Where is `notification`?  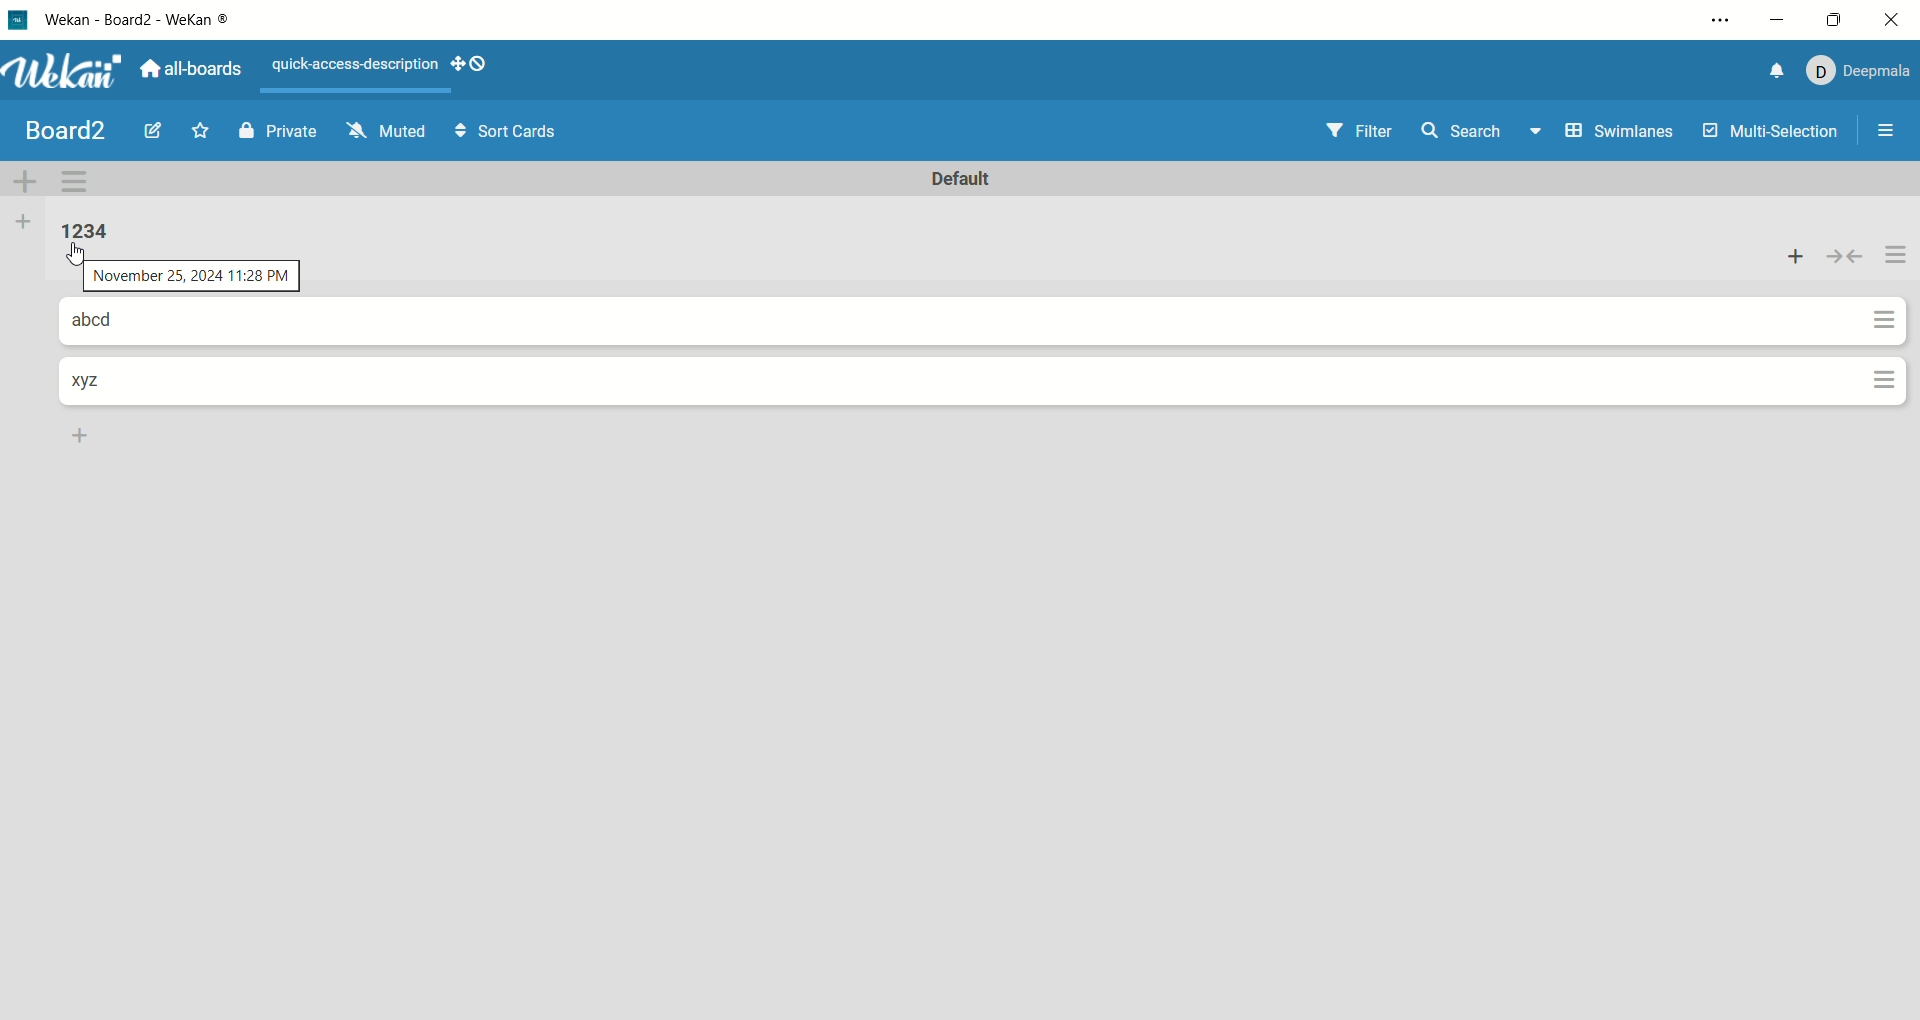
notification is located at coordinates (1767, 71).